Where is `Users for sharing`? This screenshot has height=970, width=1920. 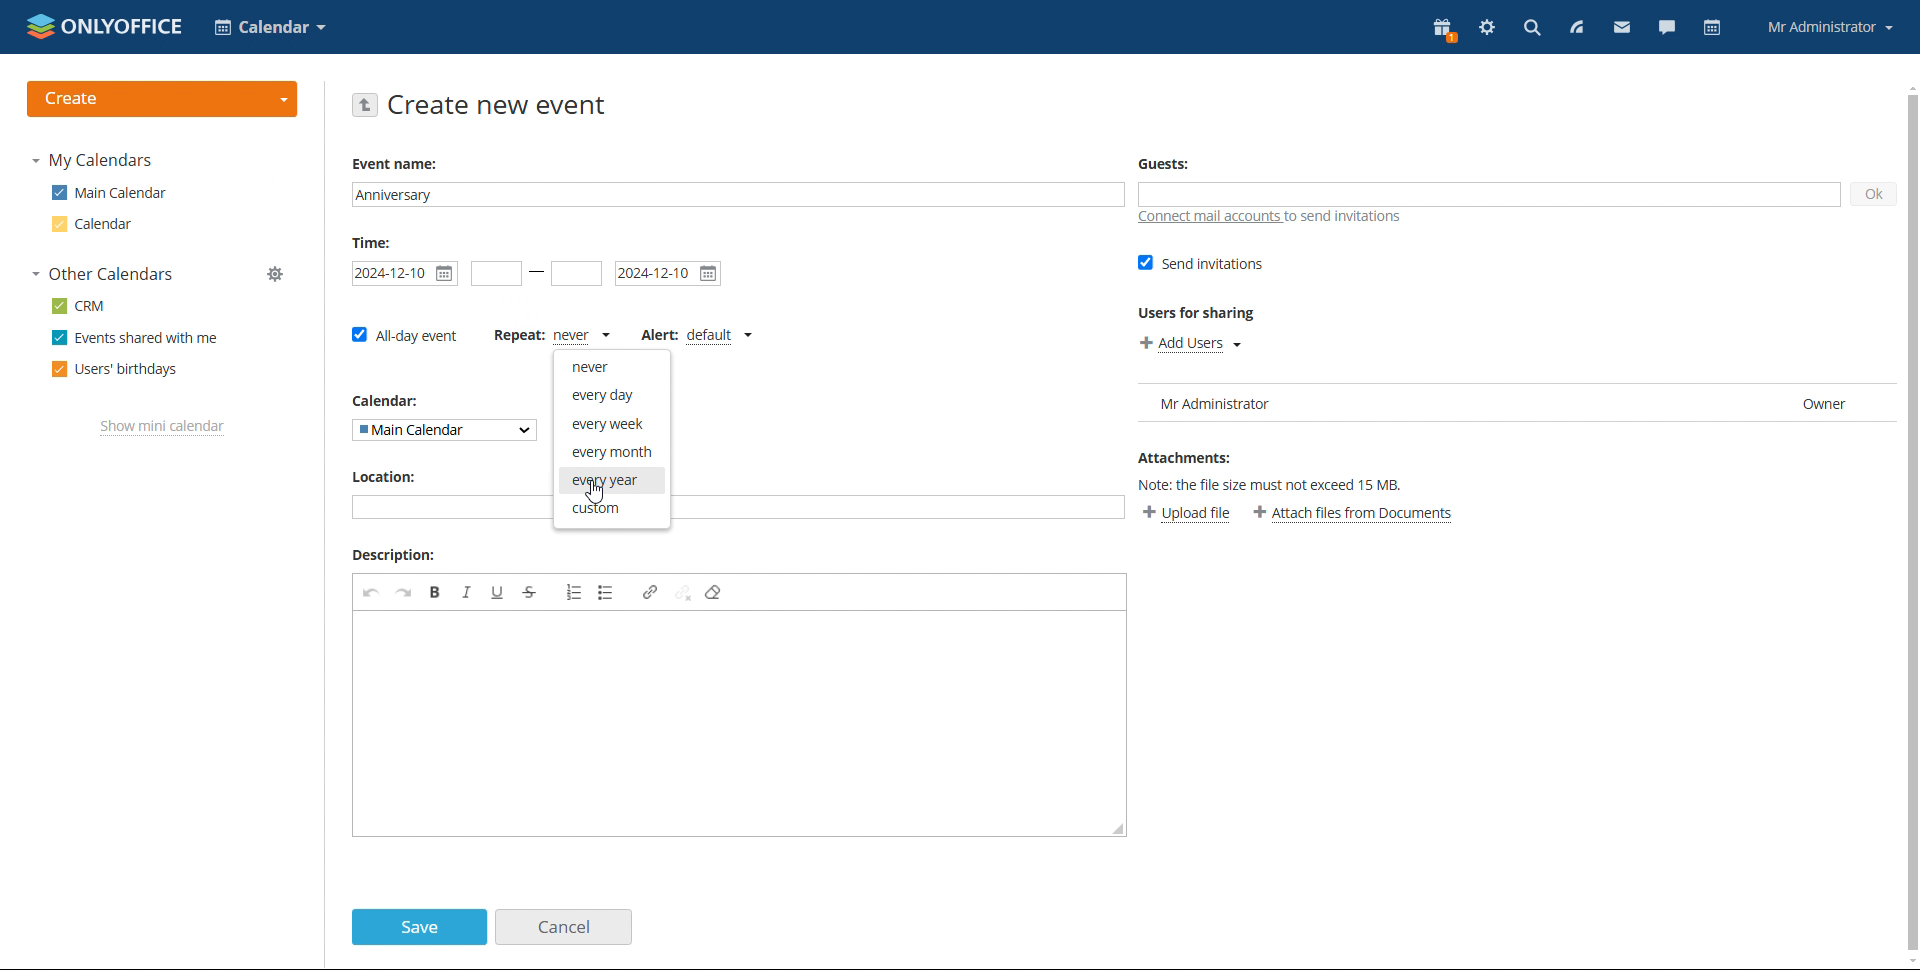 Users for sharing is located at coordinates (1187, 312).